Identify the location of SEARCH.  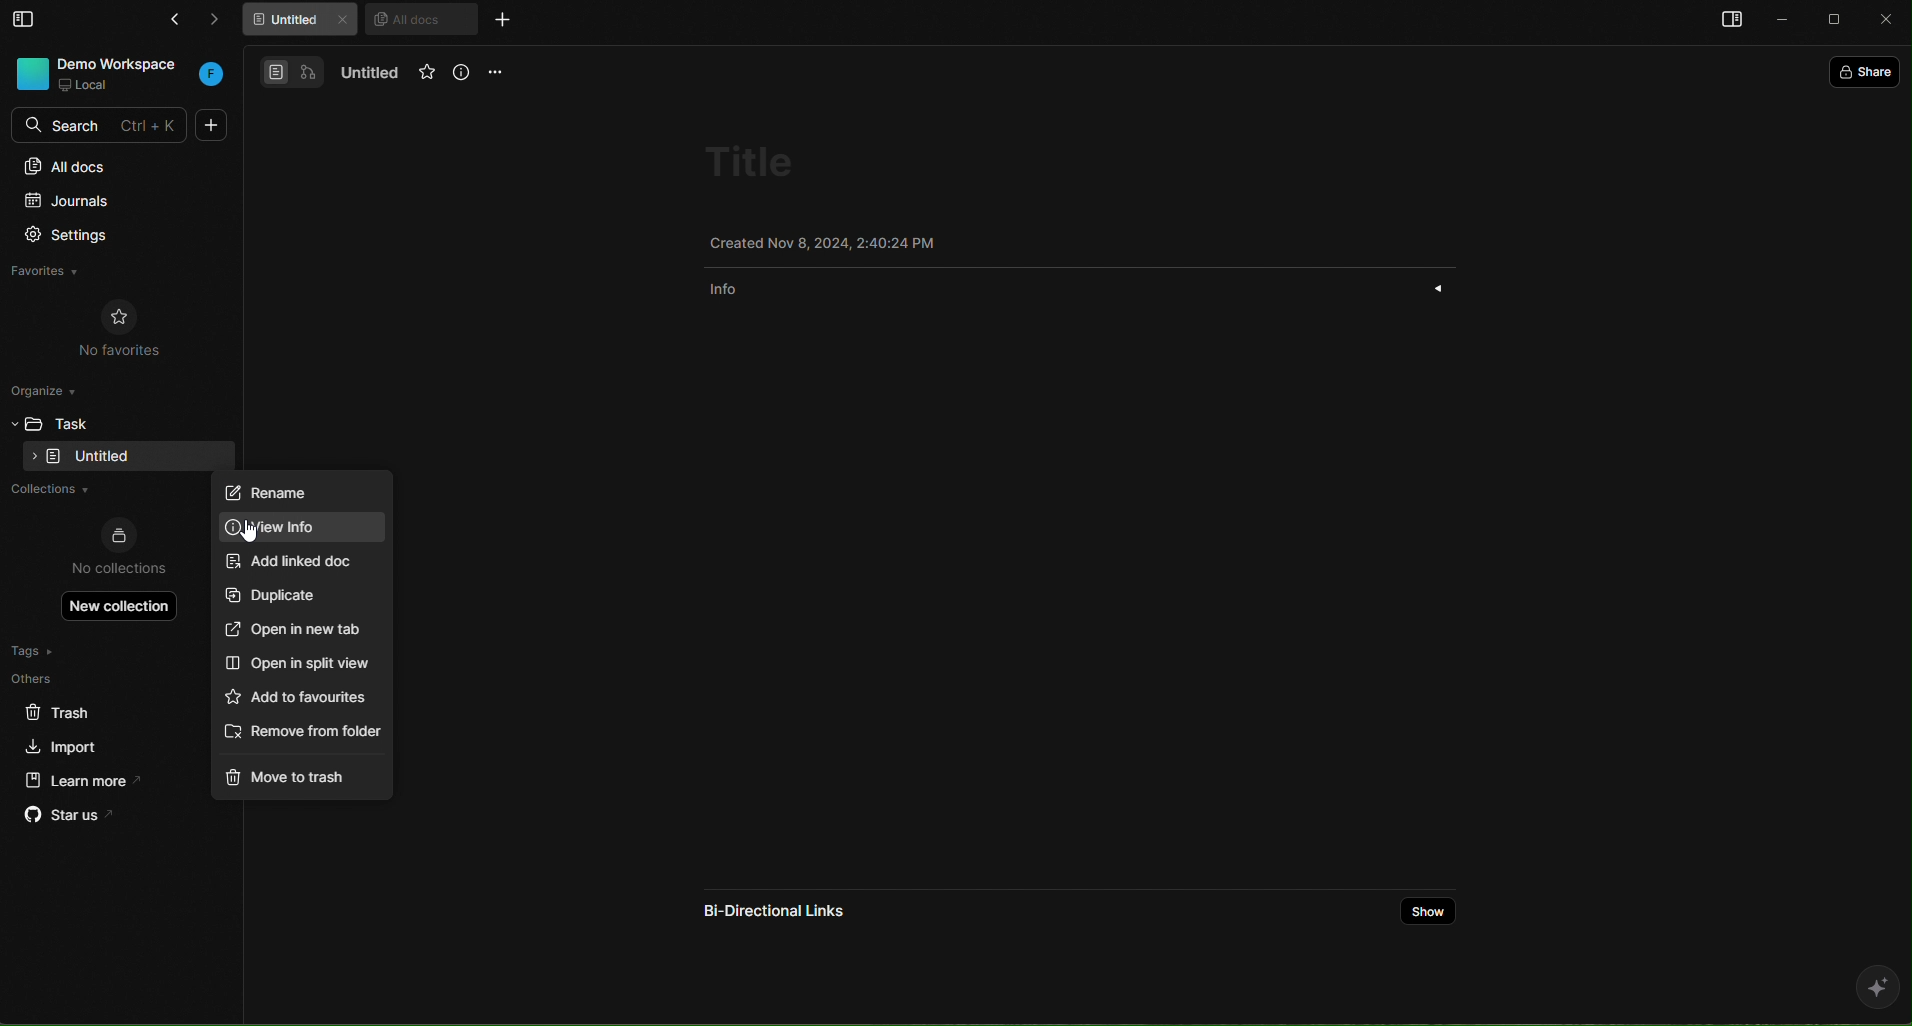
(102, 126).